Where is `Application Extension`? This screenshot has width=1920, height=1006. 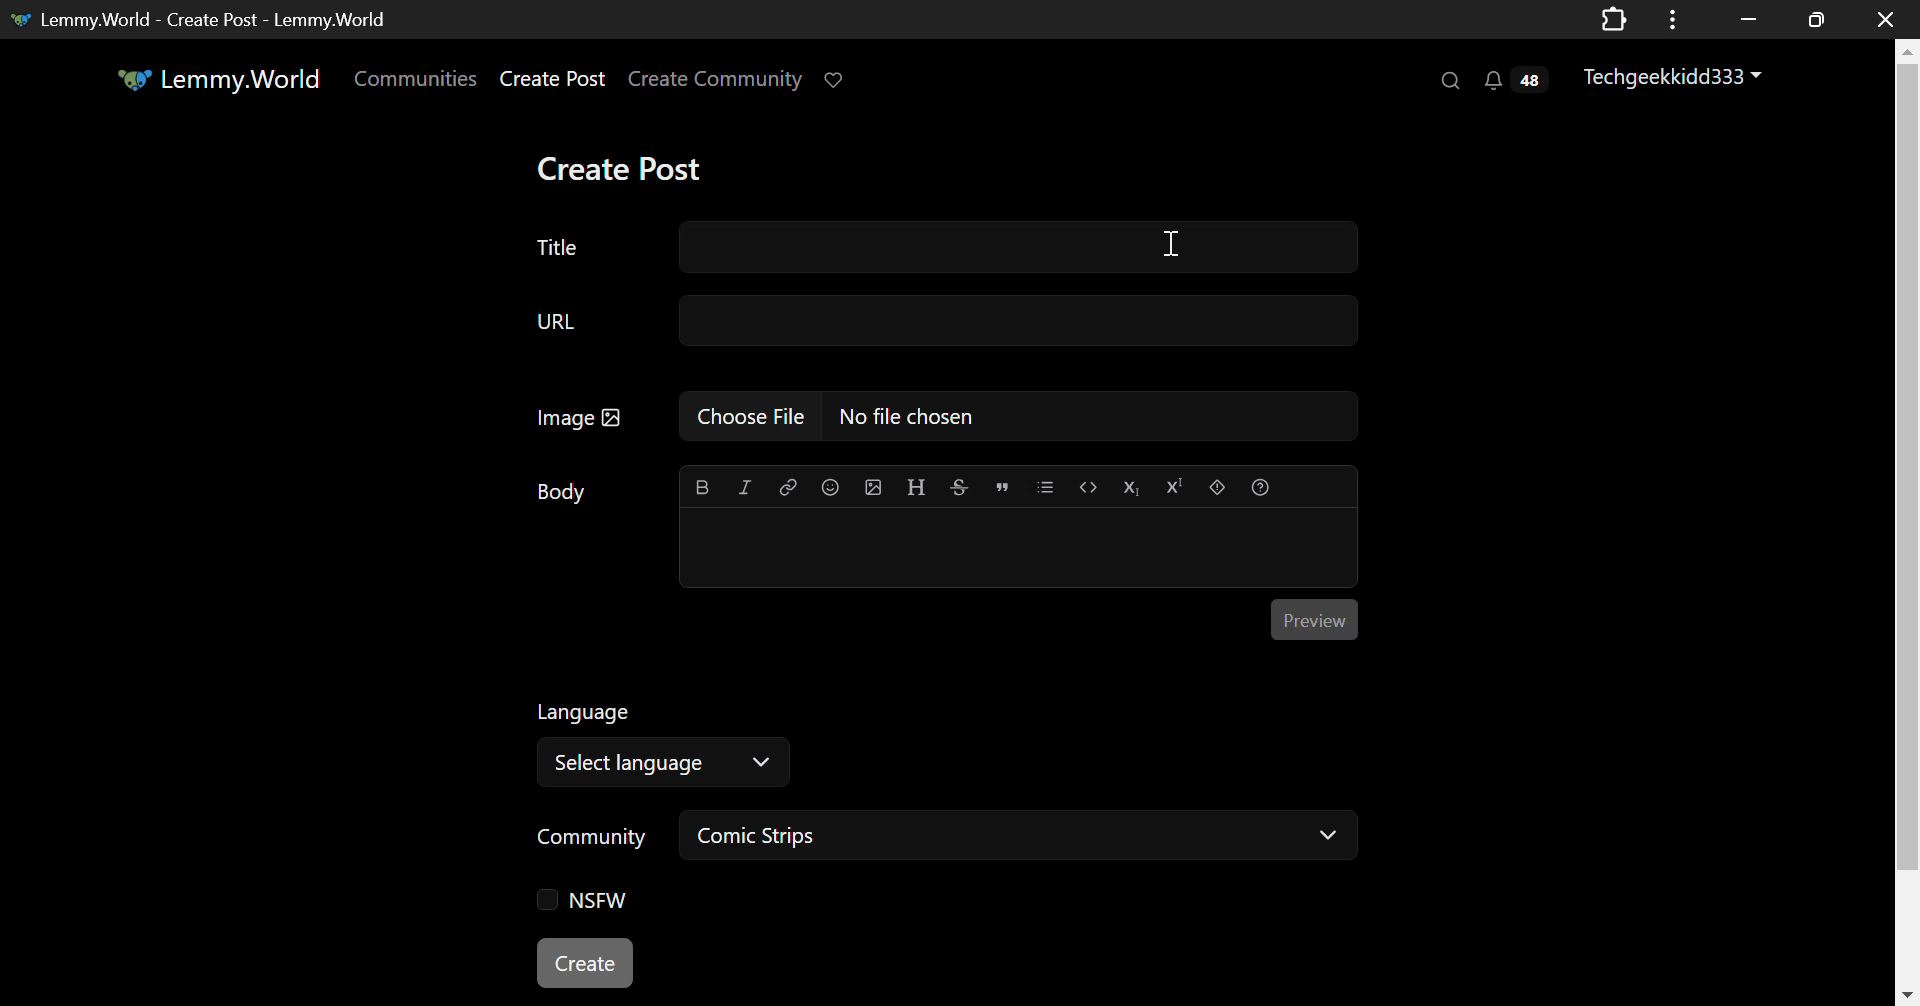
Application Extension is located at coordinates (1618, 17).